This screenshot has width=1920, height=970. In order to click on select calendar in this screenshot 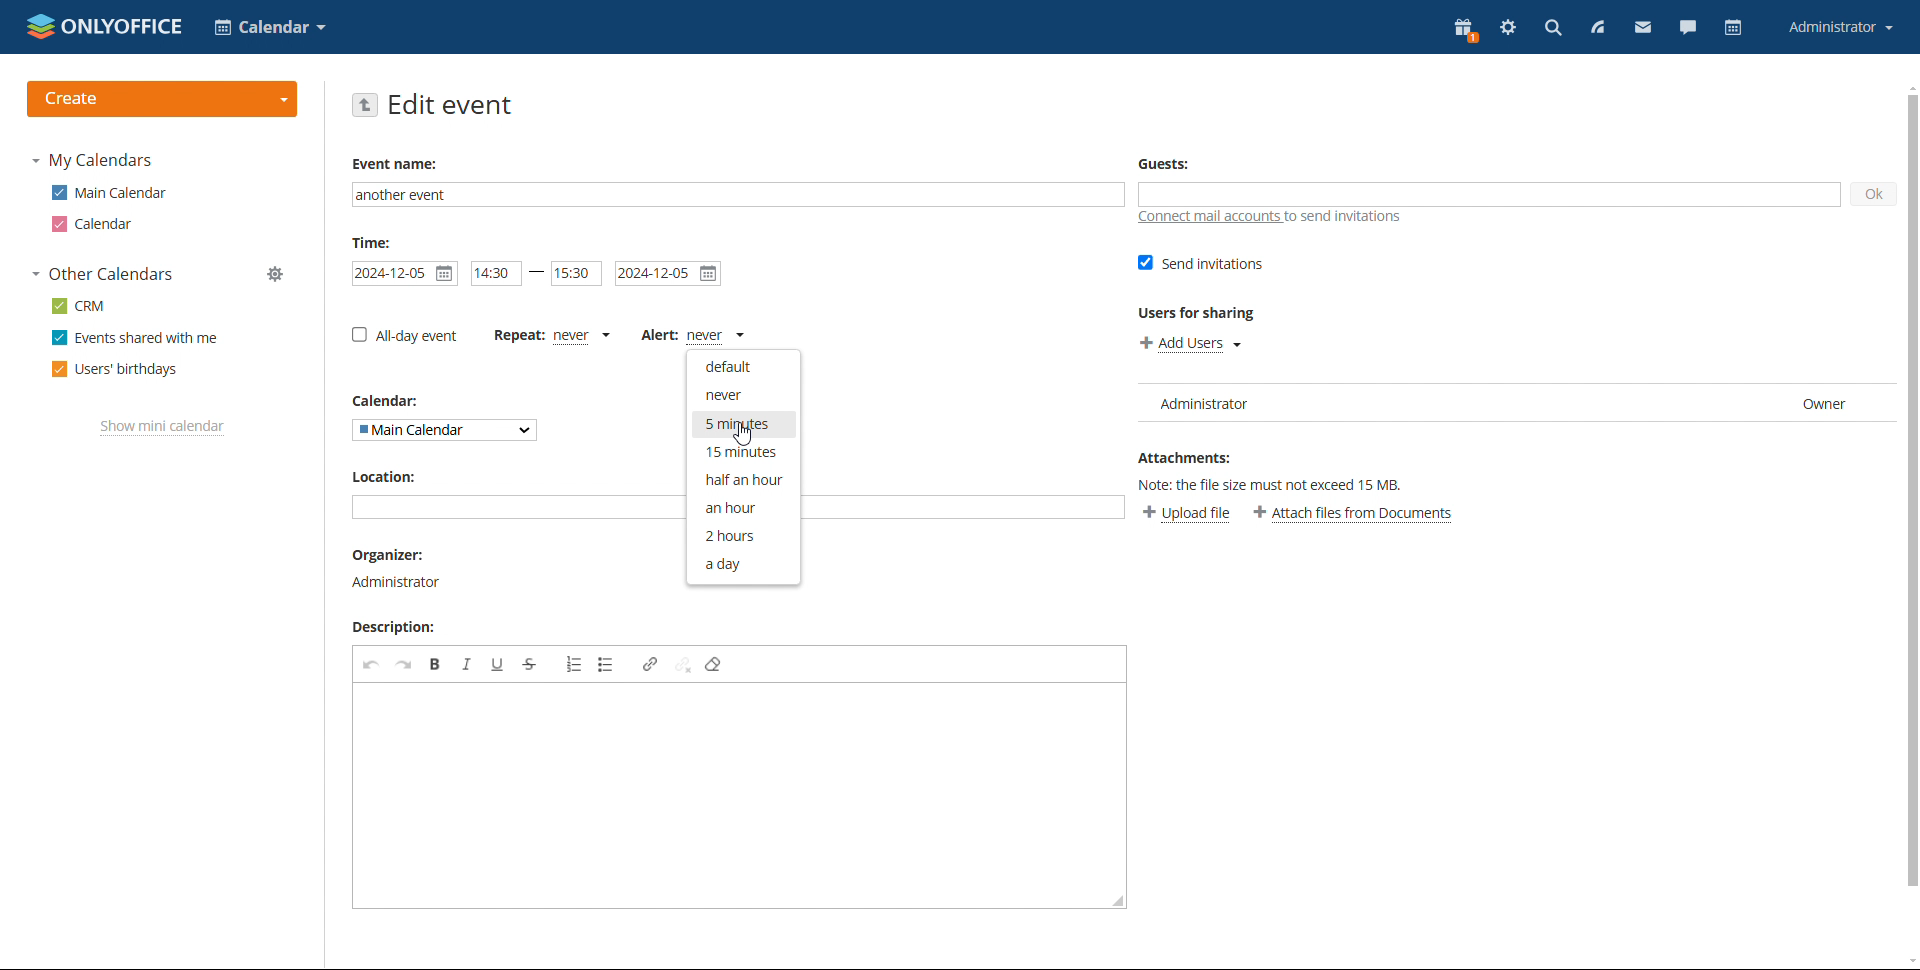, I will do `click(444, 431)`.